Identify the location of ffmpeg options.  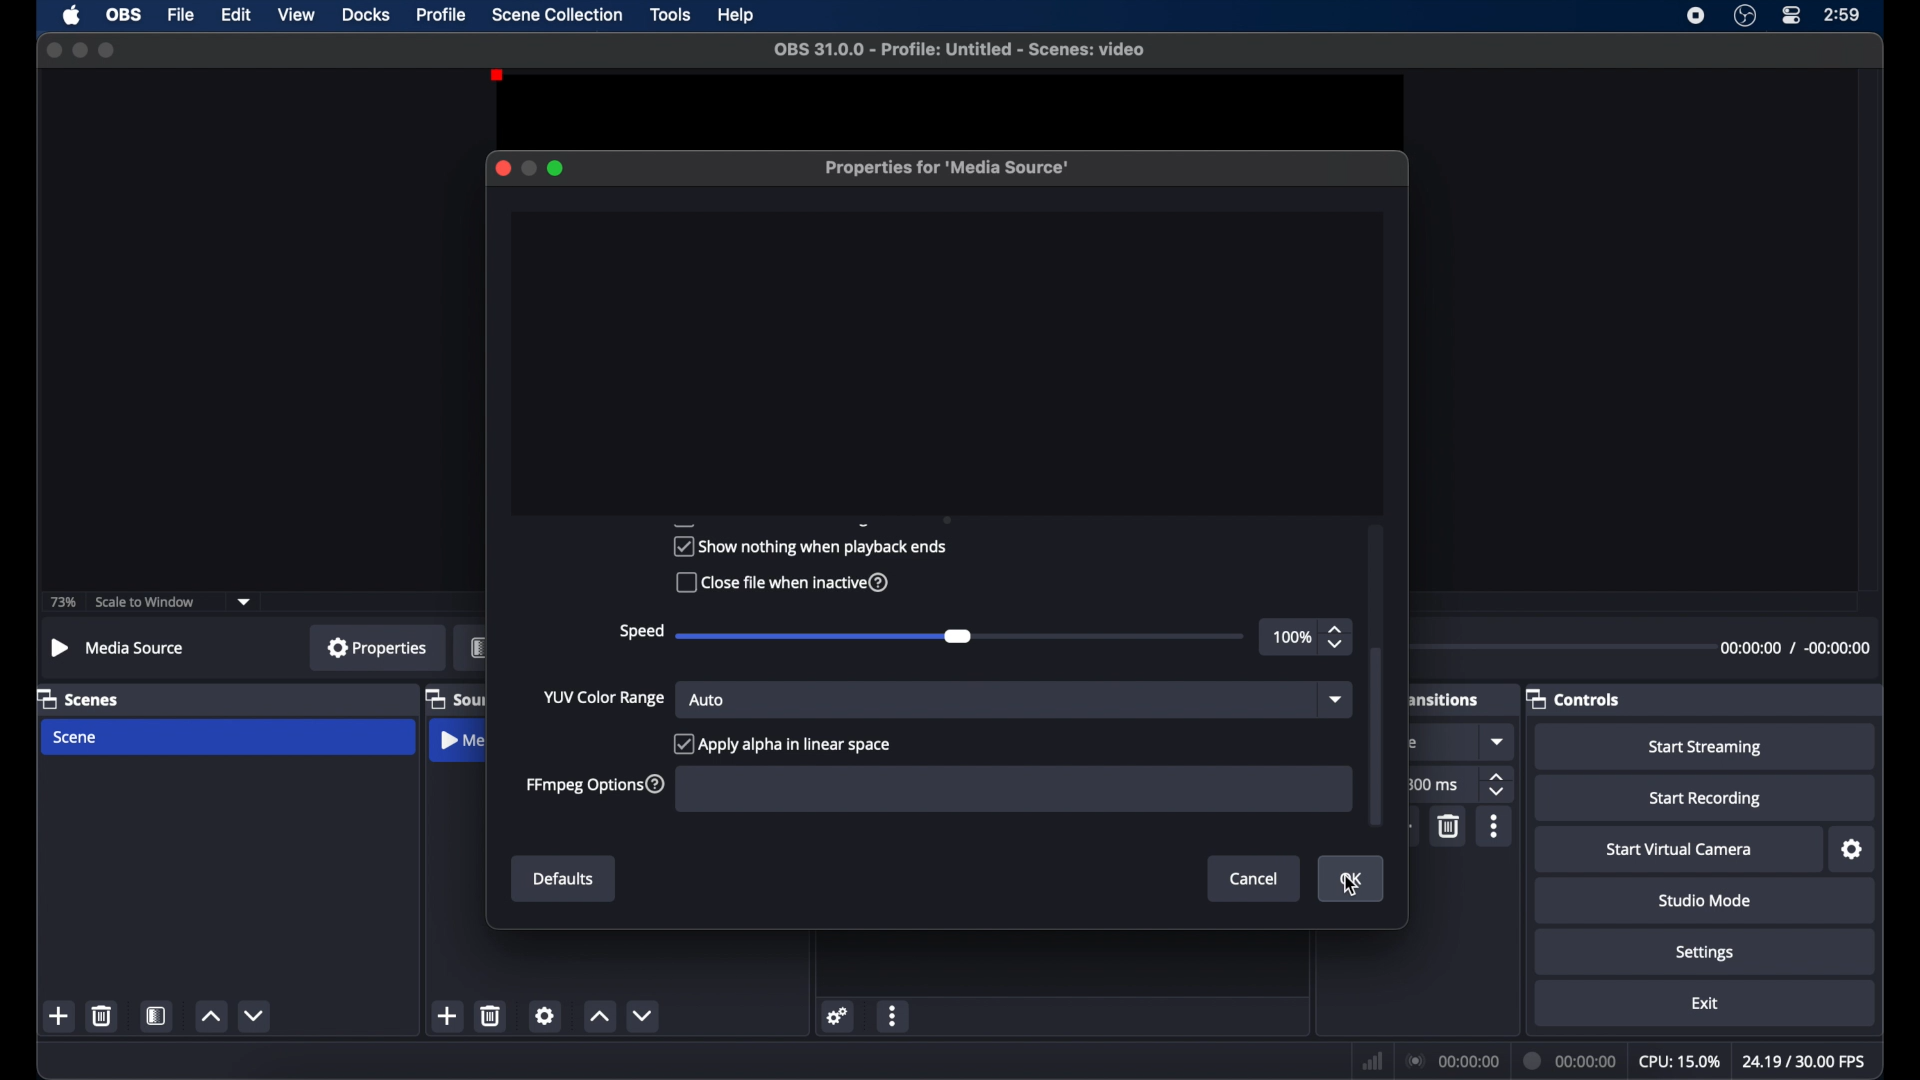
(596, 784).